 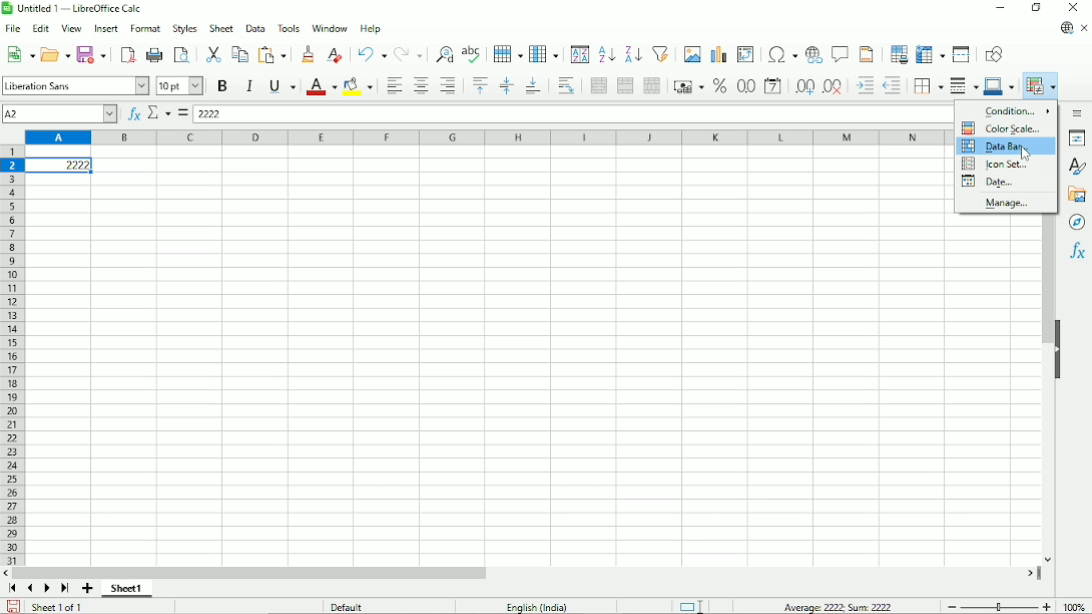 What do you see at coordinates (392, 85) in the screenshot?
I see `Align left` at bounding box center [392, 85].